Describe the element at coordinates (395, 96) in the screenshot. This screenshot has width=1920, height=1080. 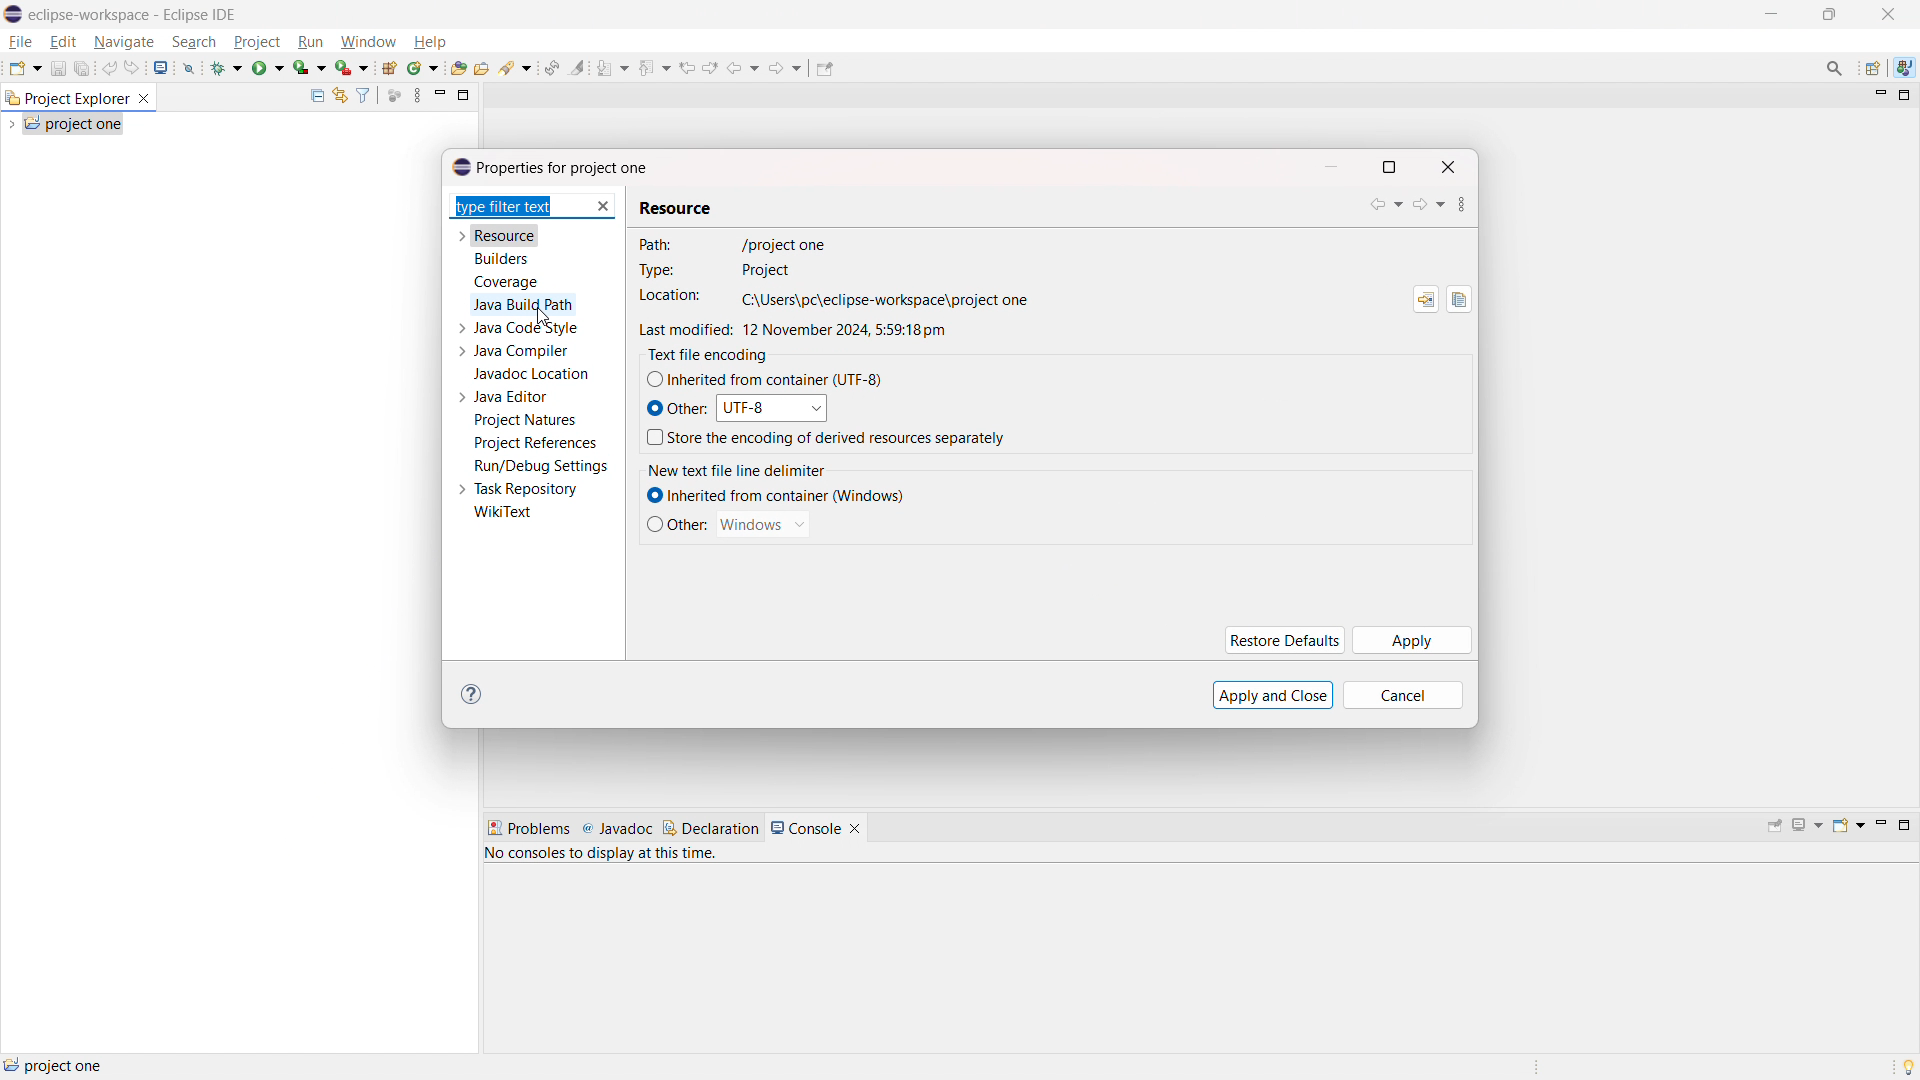
I see `focus on active task ` at that location.